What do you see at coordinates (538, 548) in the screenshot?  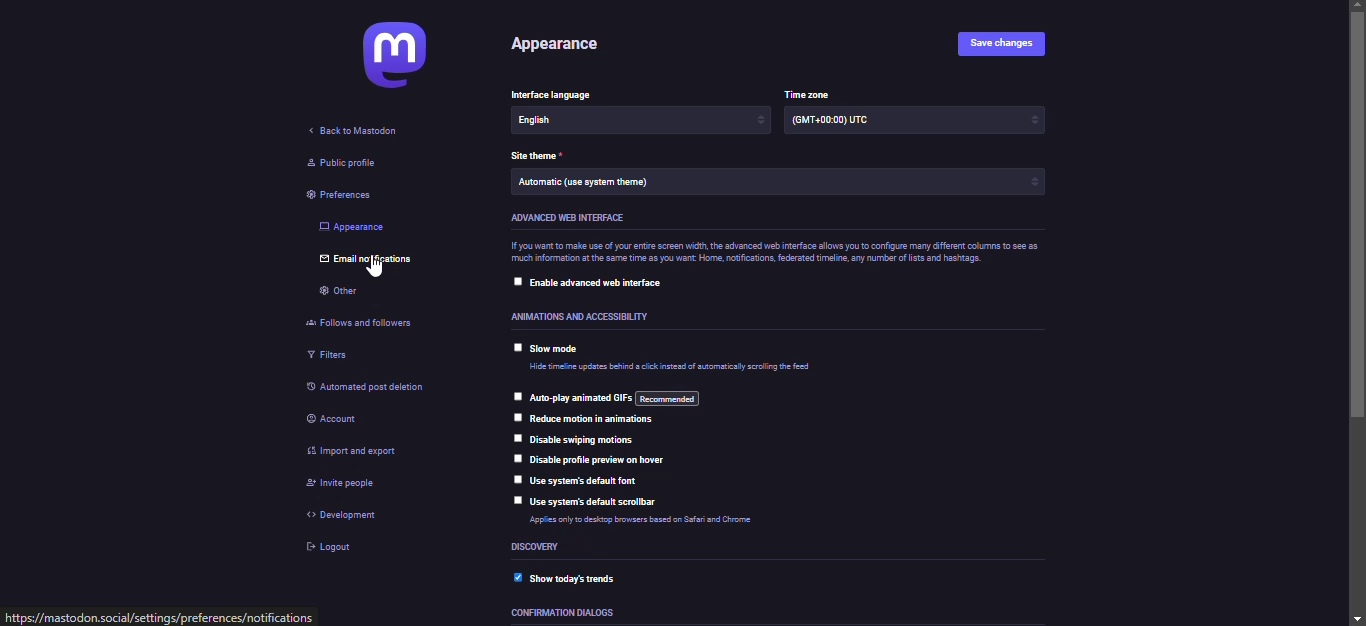 I see `discovery` at bounding box center [538, 548].